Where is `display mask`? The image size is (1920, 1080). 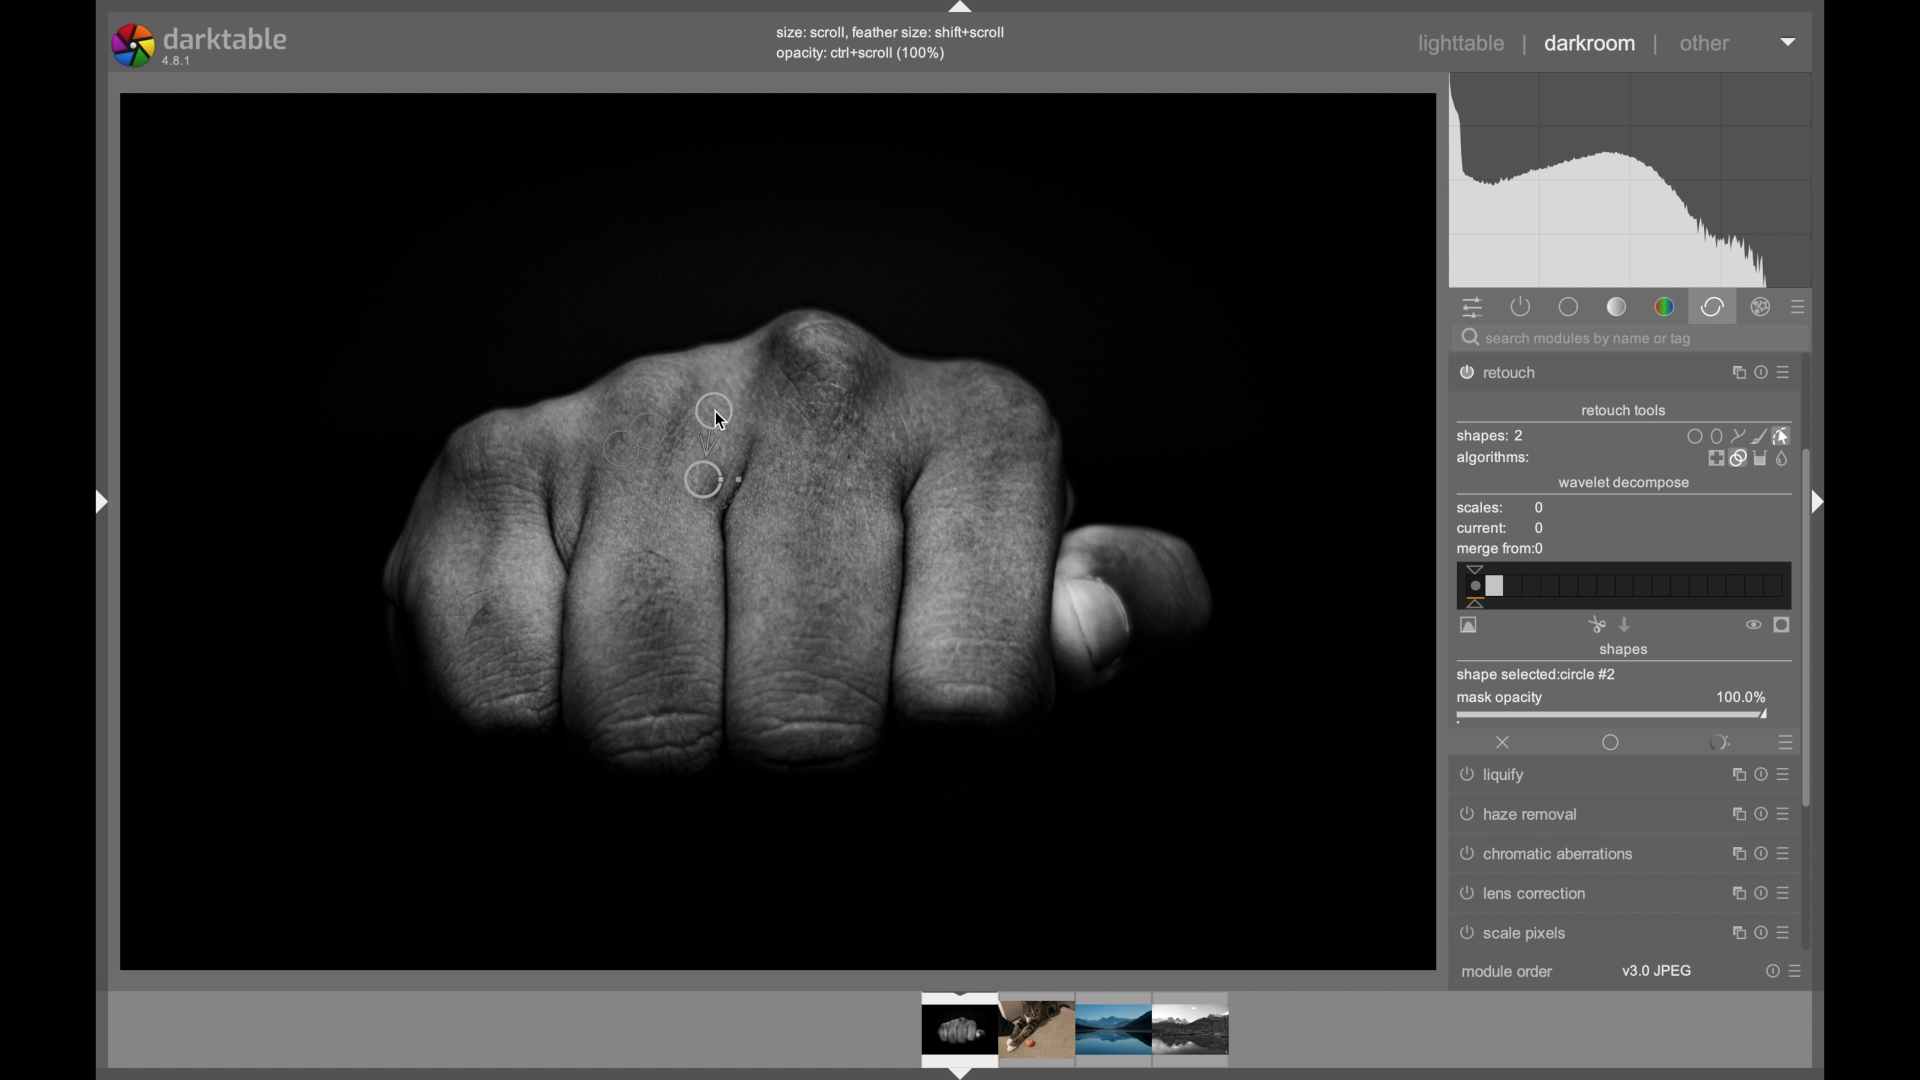
display mask is located at coordinates (1783, 626).